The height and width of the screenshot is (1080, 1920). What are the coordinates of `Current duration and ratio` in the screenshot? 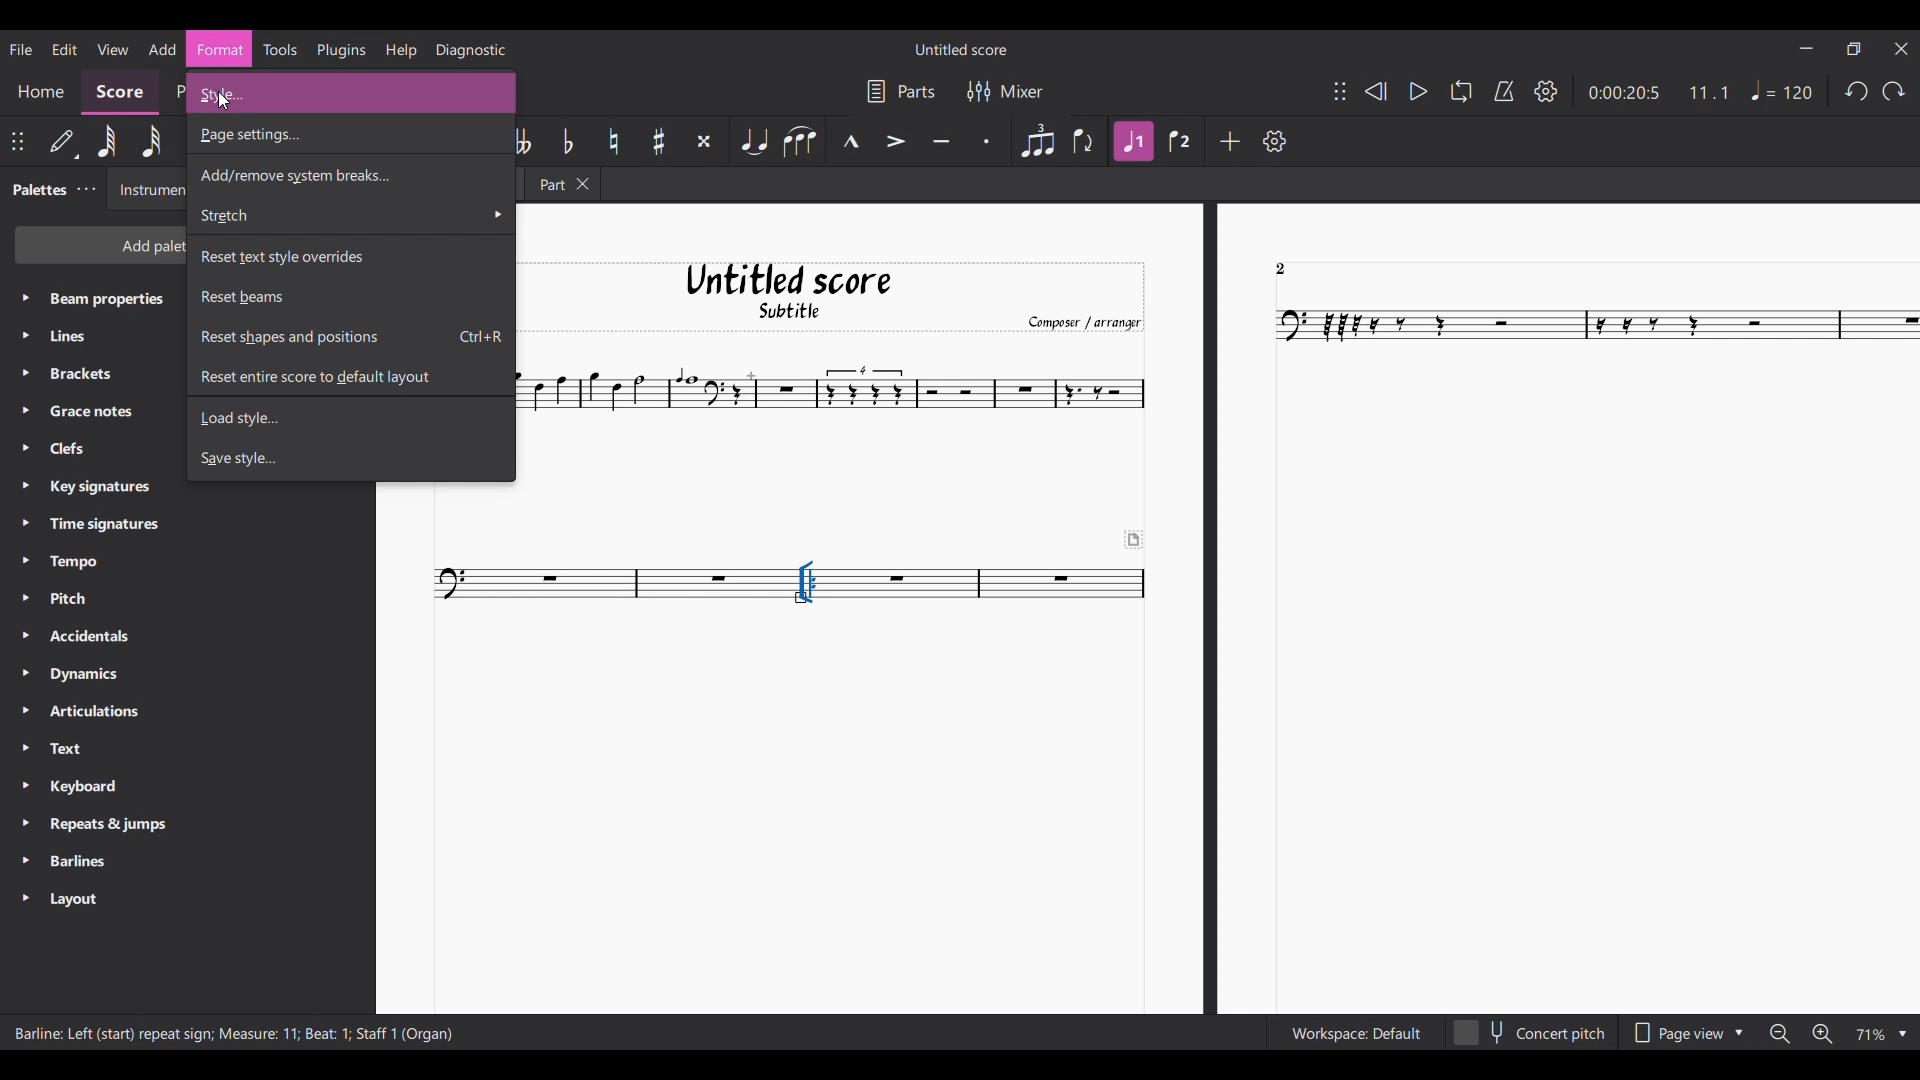 It's located at (1659, 93).